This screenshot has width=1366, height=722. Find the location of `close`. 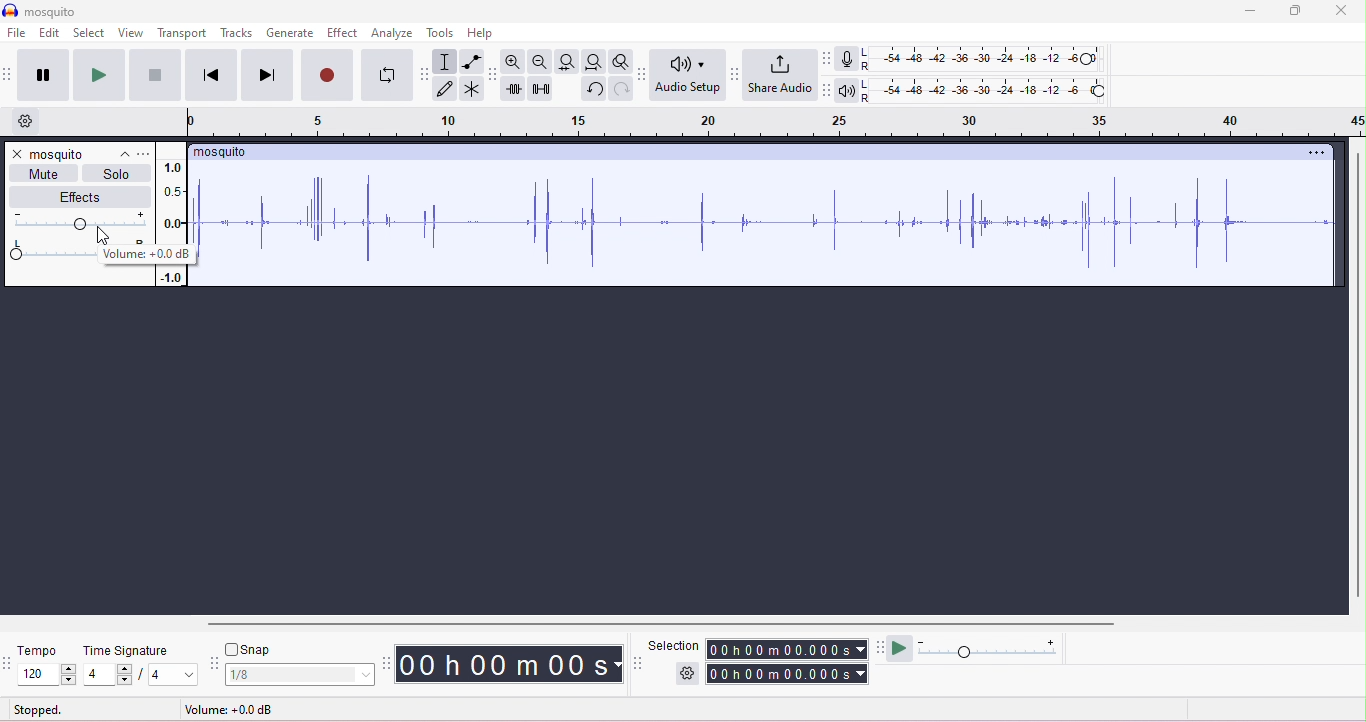

close is located at coordinates (17, 153).